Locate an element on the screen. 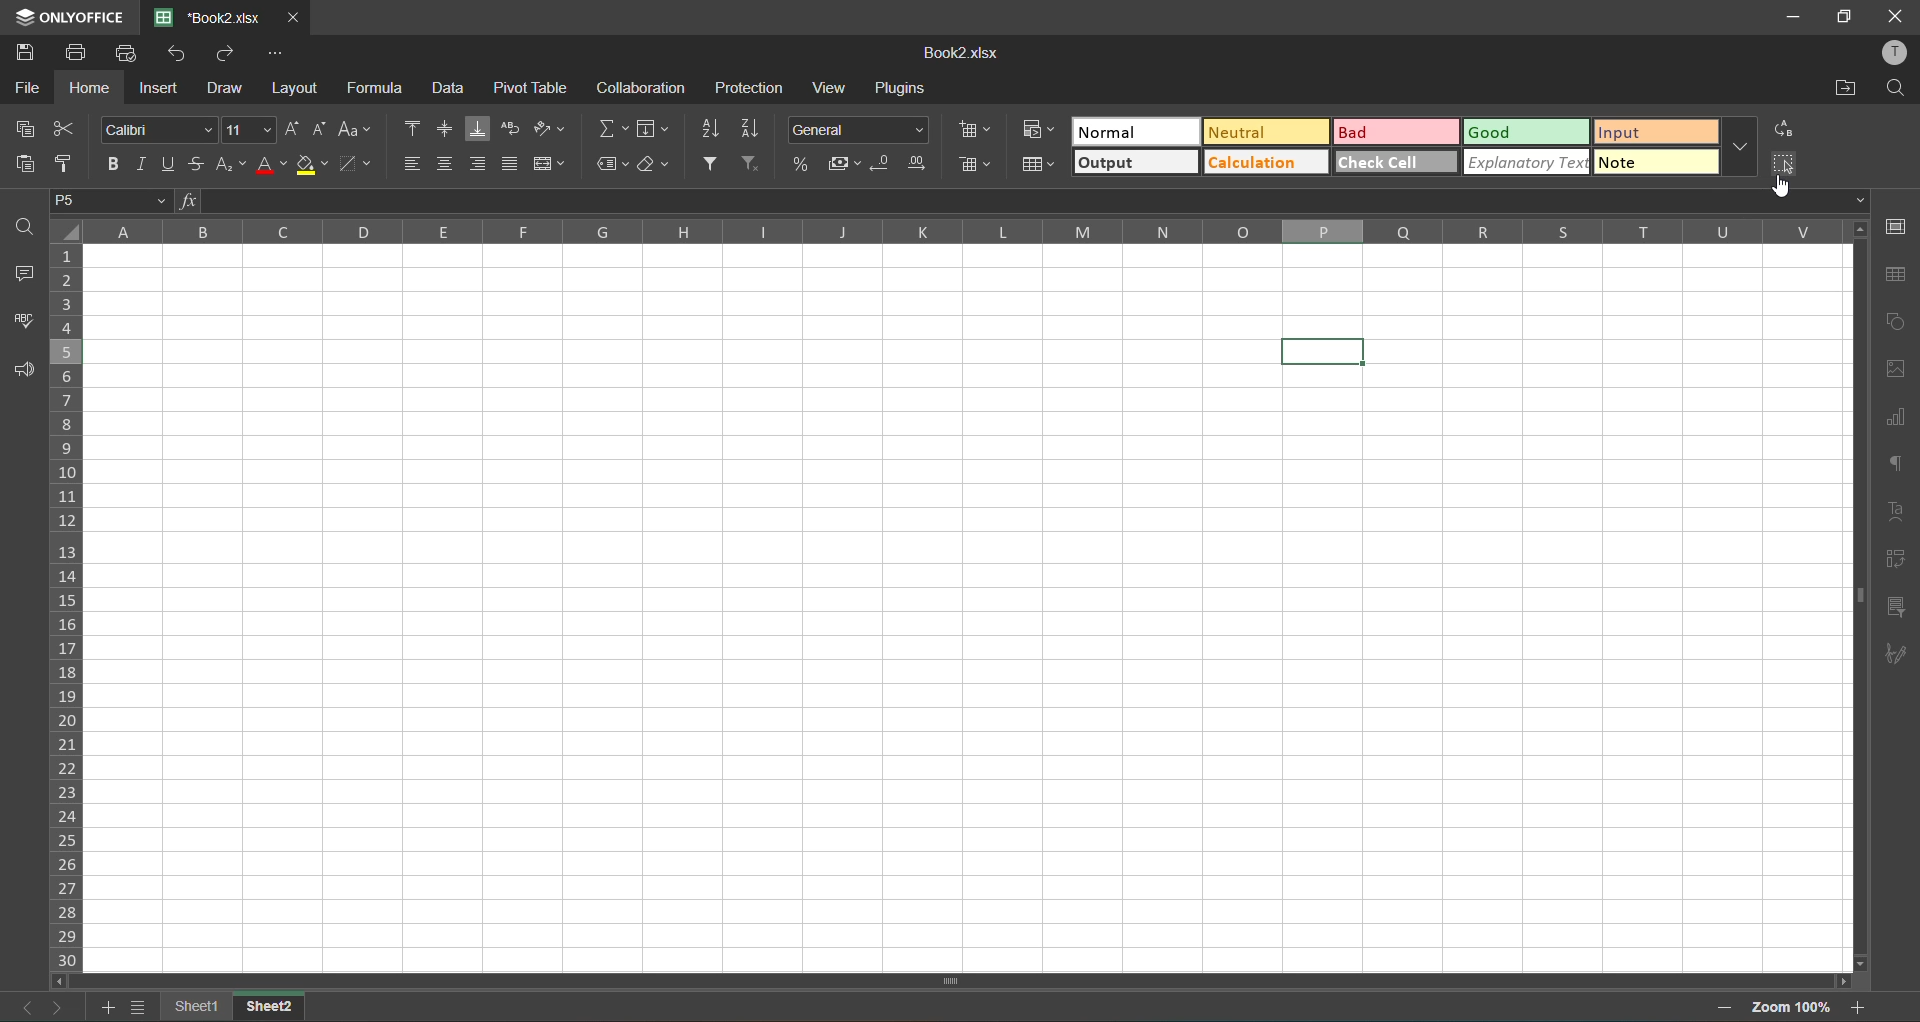 This screenshot has height=1022, width=1920. cells is located at coordinates (965, 608).